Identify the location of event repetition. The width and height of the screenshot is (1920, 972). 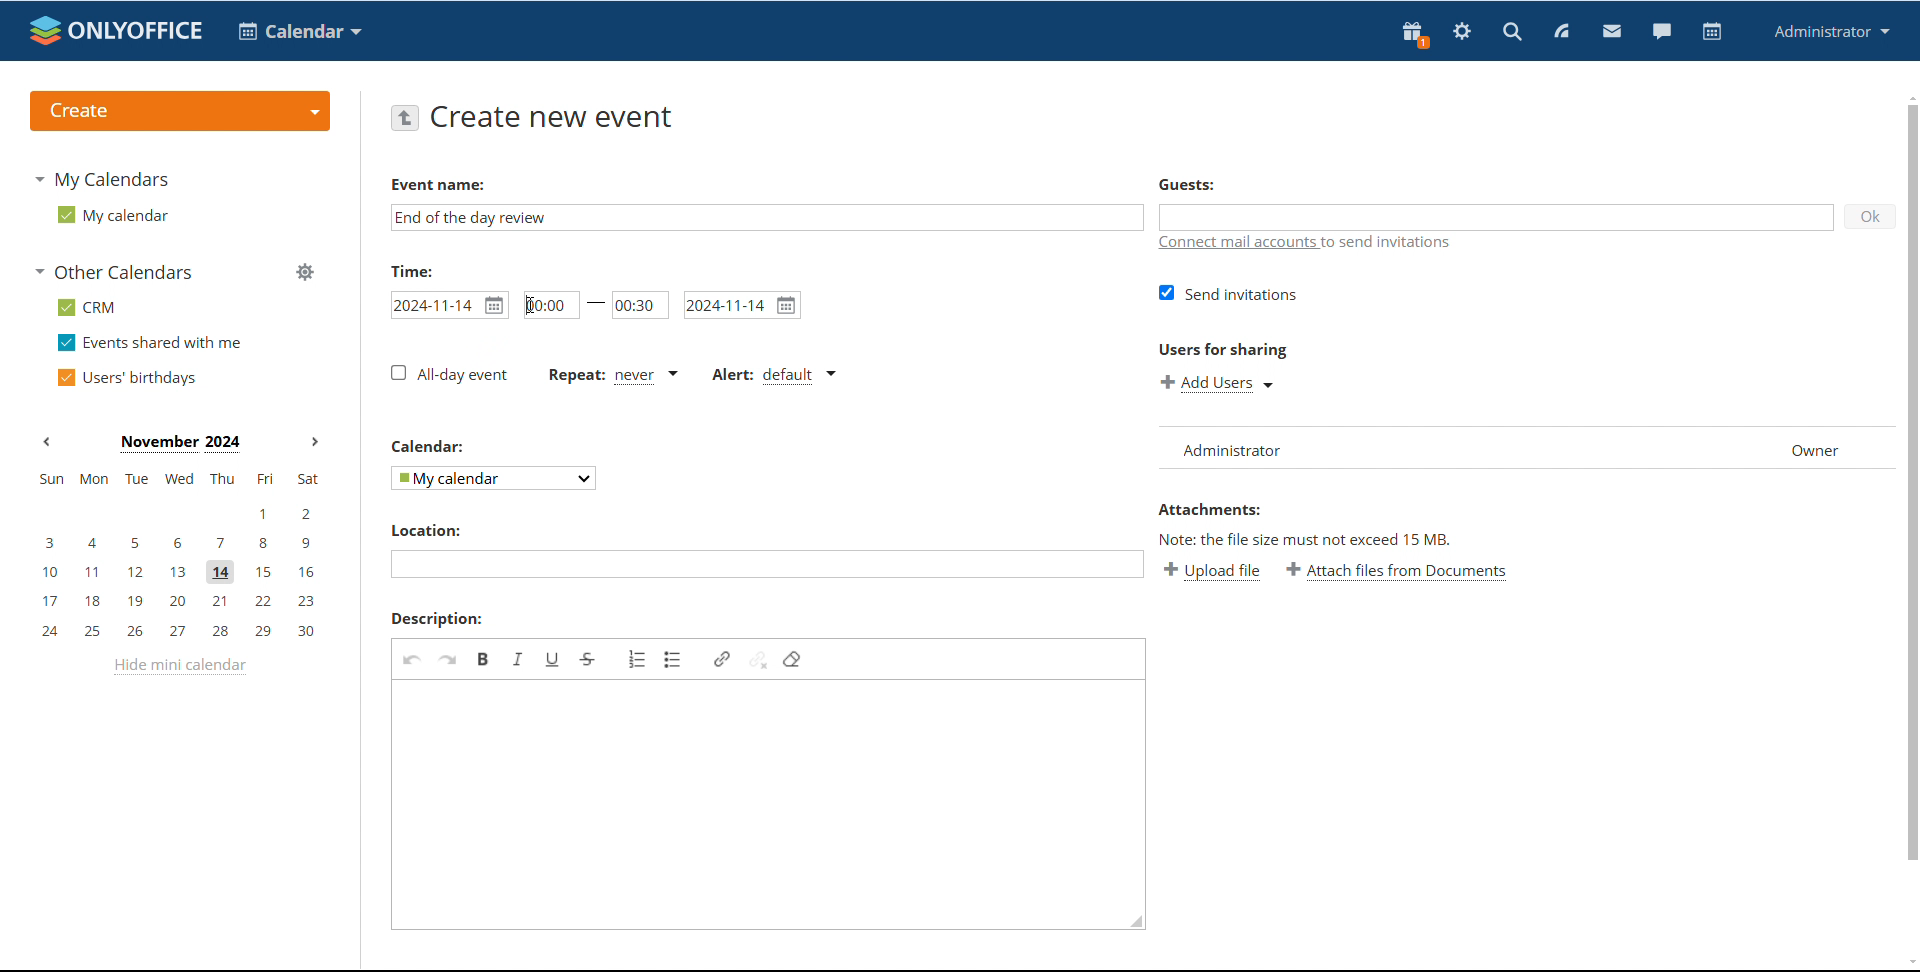
(611, 375).